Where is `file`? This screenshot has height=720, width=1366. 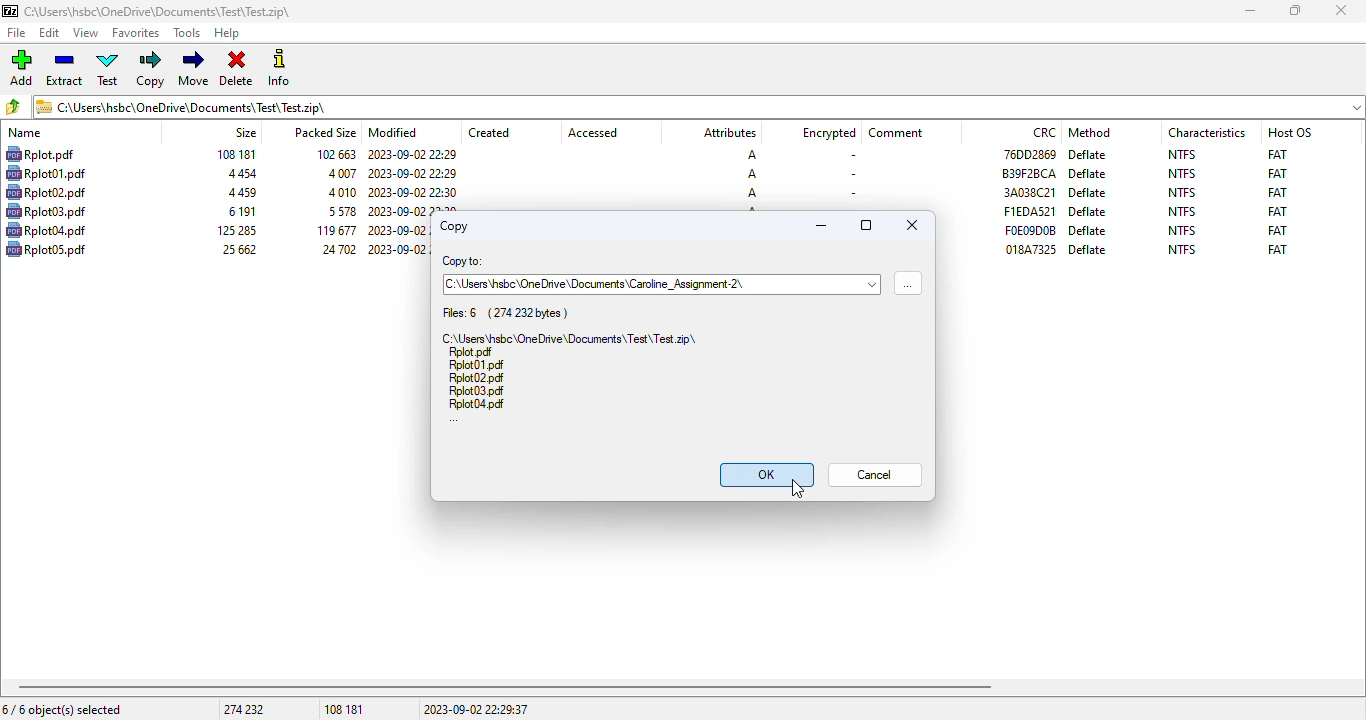
file is located at coordinates (46, 192).